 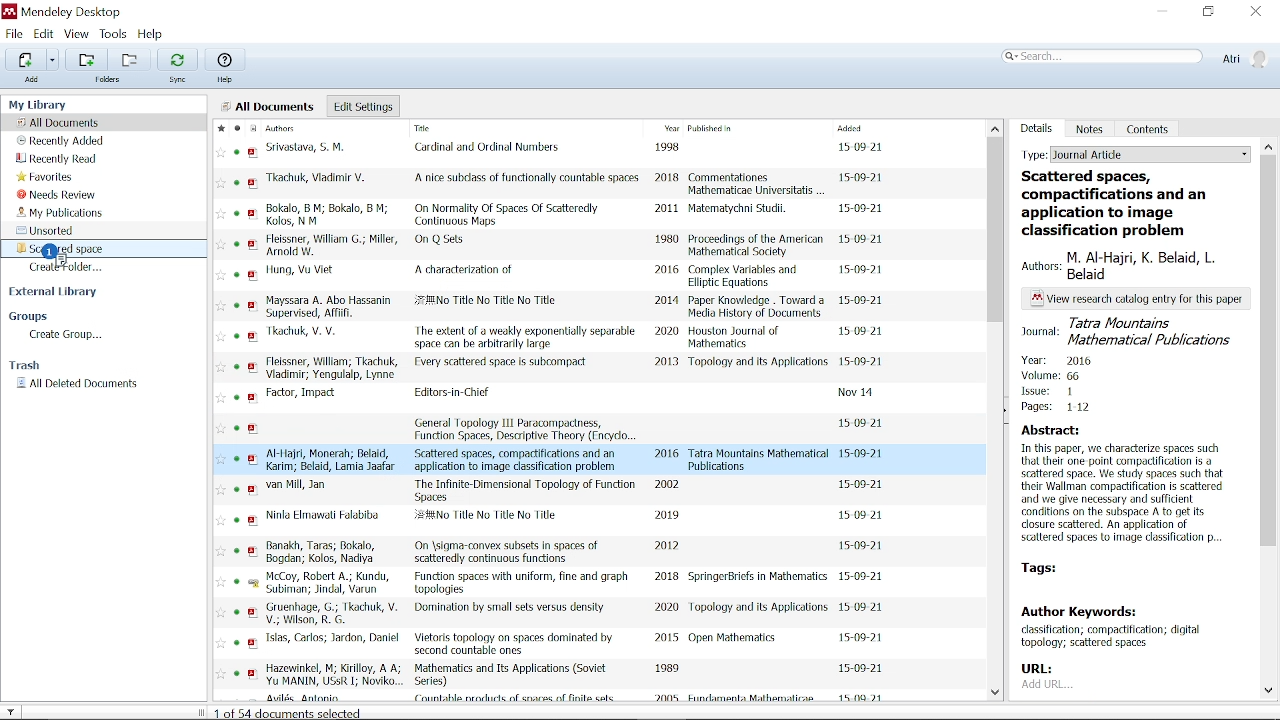 What do you see at coordinates (63, 141) in the screenshot?
I see `Recently added` at bounding box center [63, 141].